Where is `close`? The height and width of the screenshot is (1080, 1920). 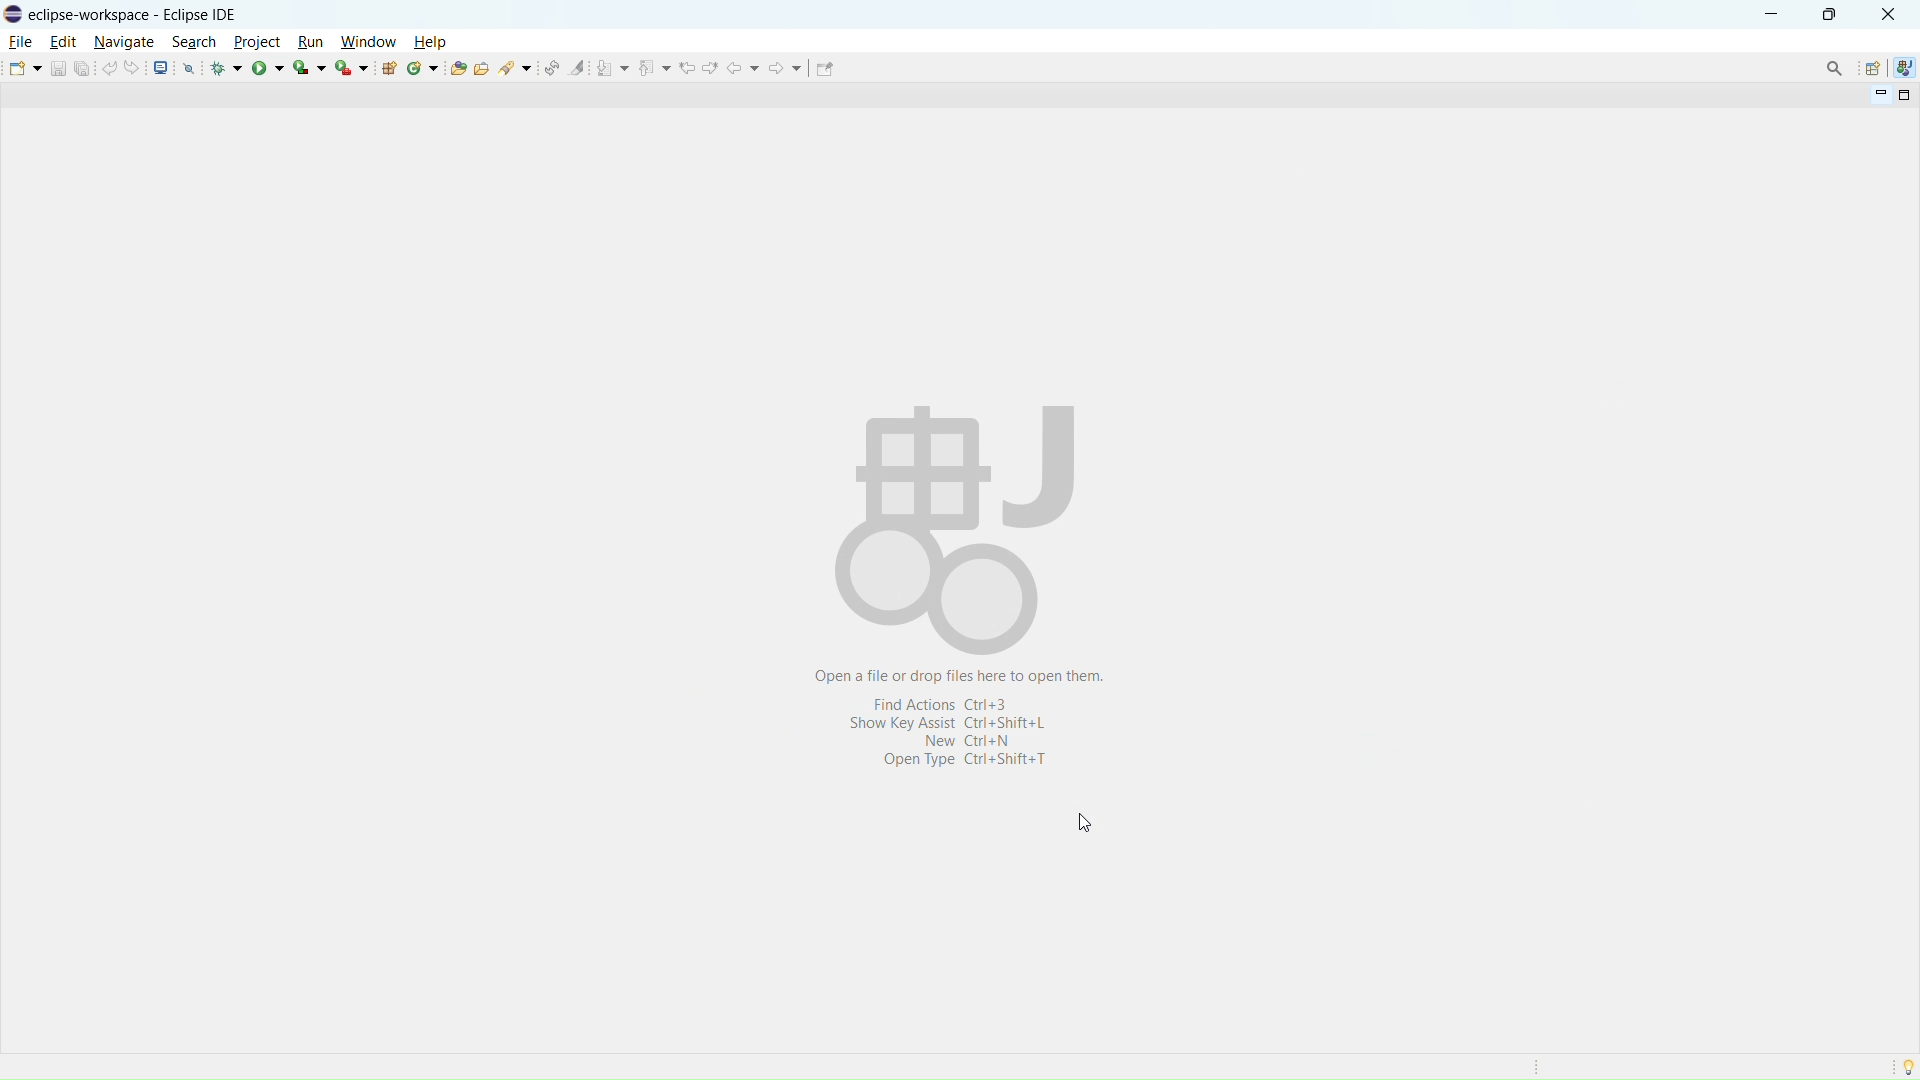
close is located at coordinates (1887, 14).